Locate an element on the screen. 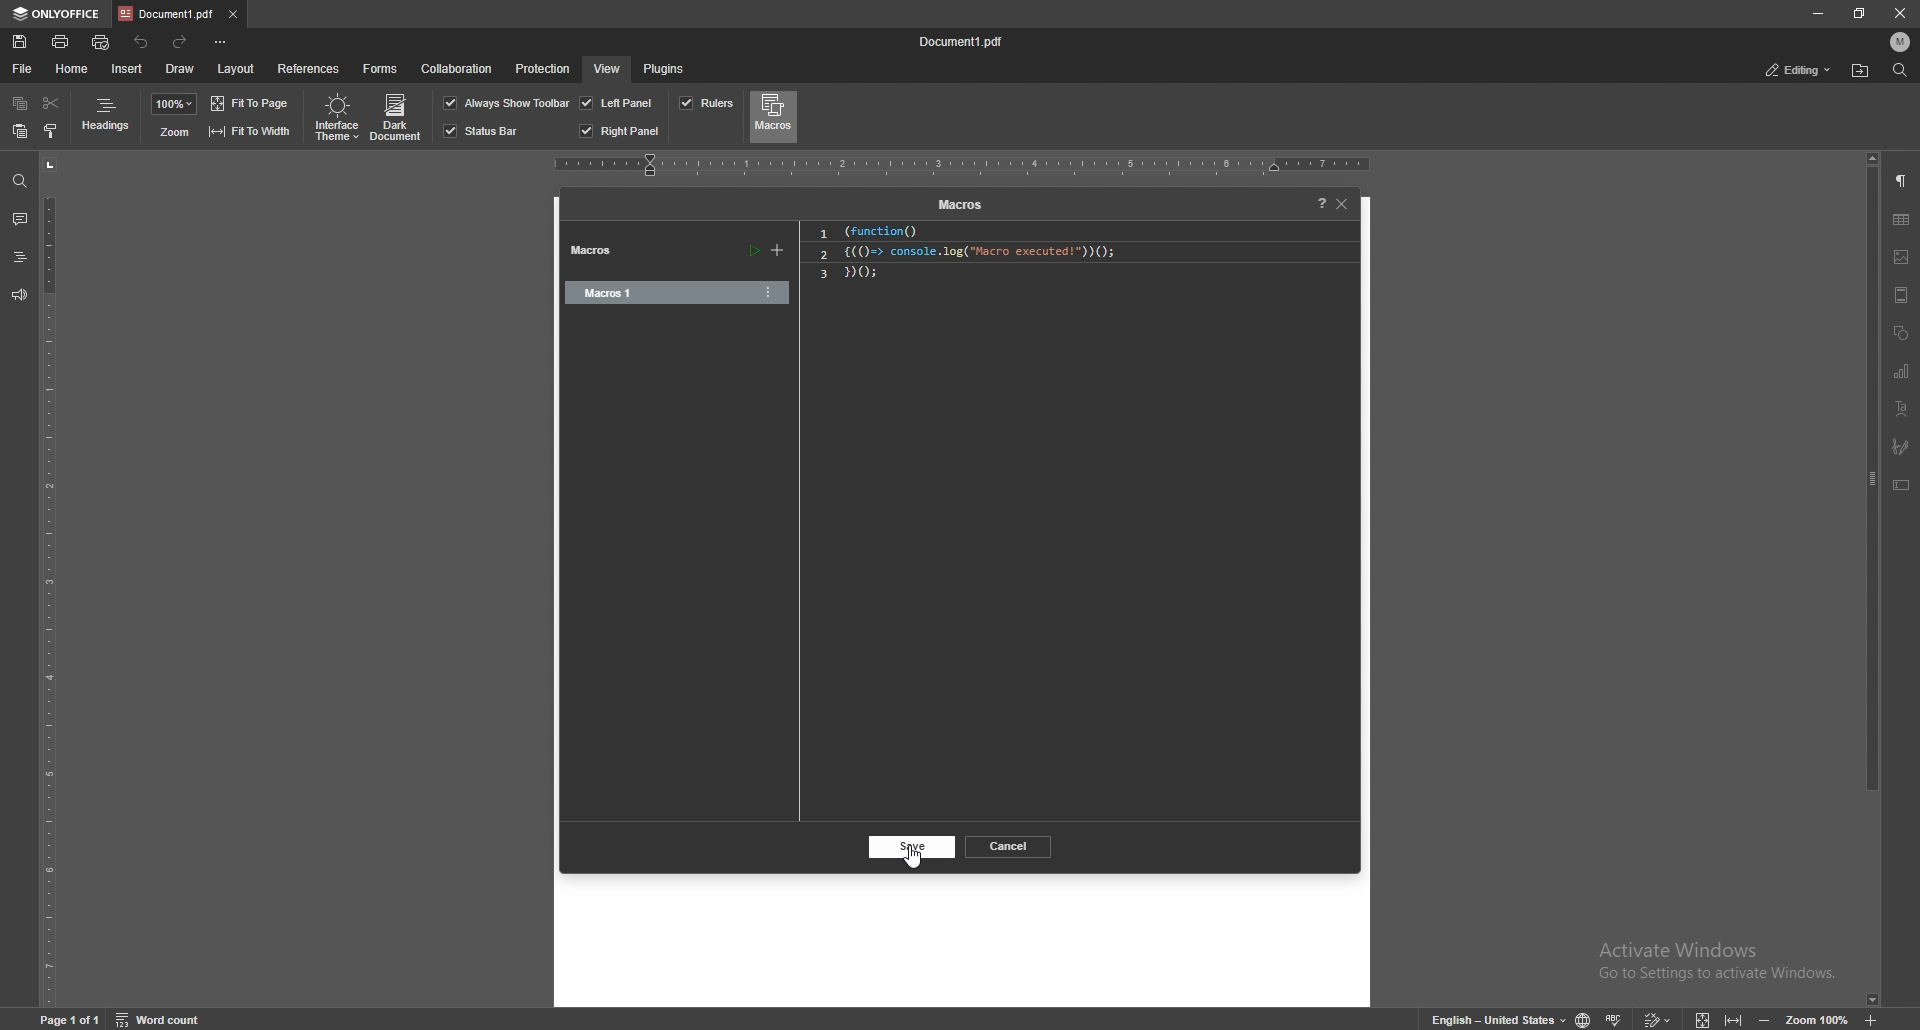 Image resolution: width=1920 pixels, height=1030 pixels. onlyoffice is located at coordinates (56, 14).